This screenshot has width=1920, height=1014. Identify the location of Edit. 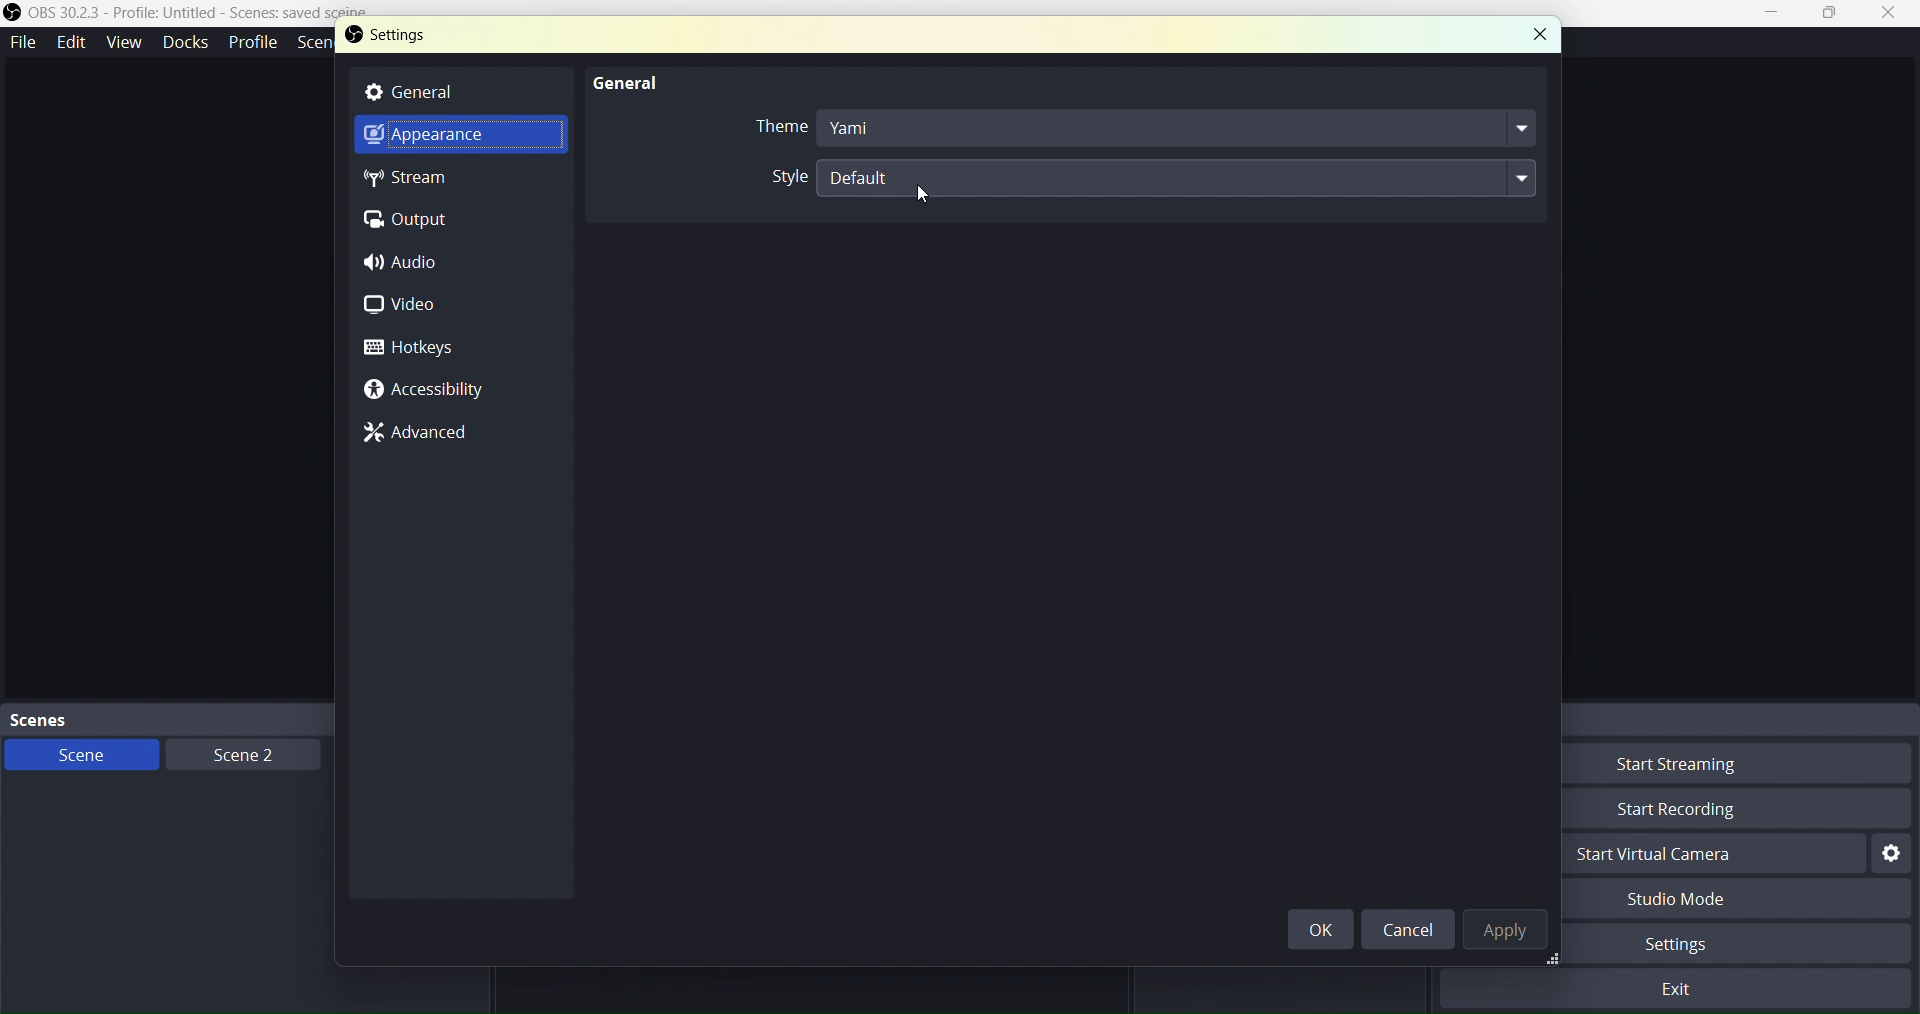
(72, 42).